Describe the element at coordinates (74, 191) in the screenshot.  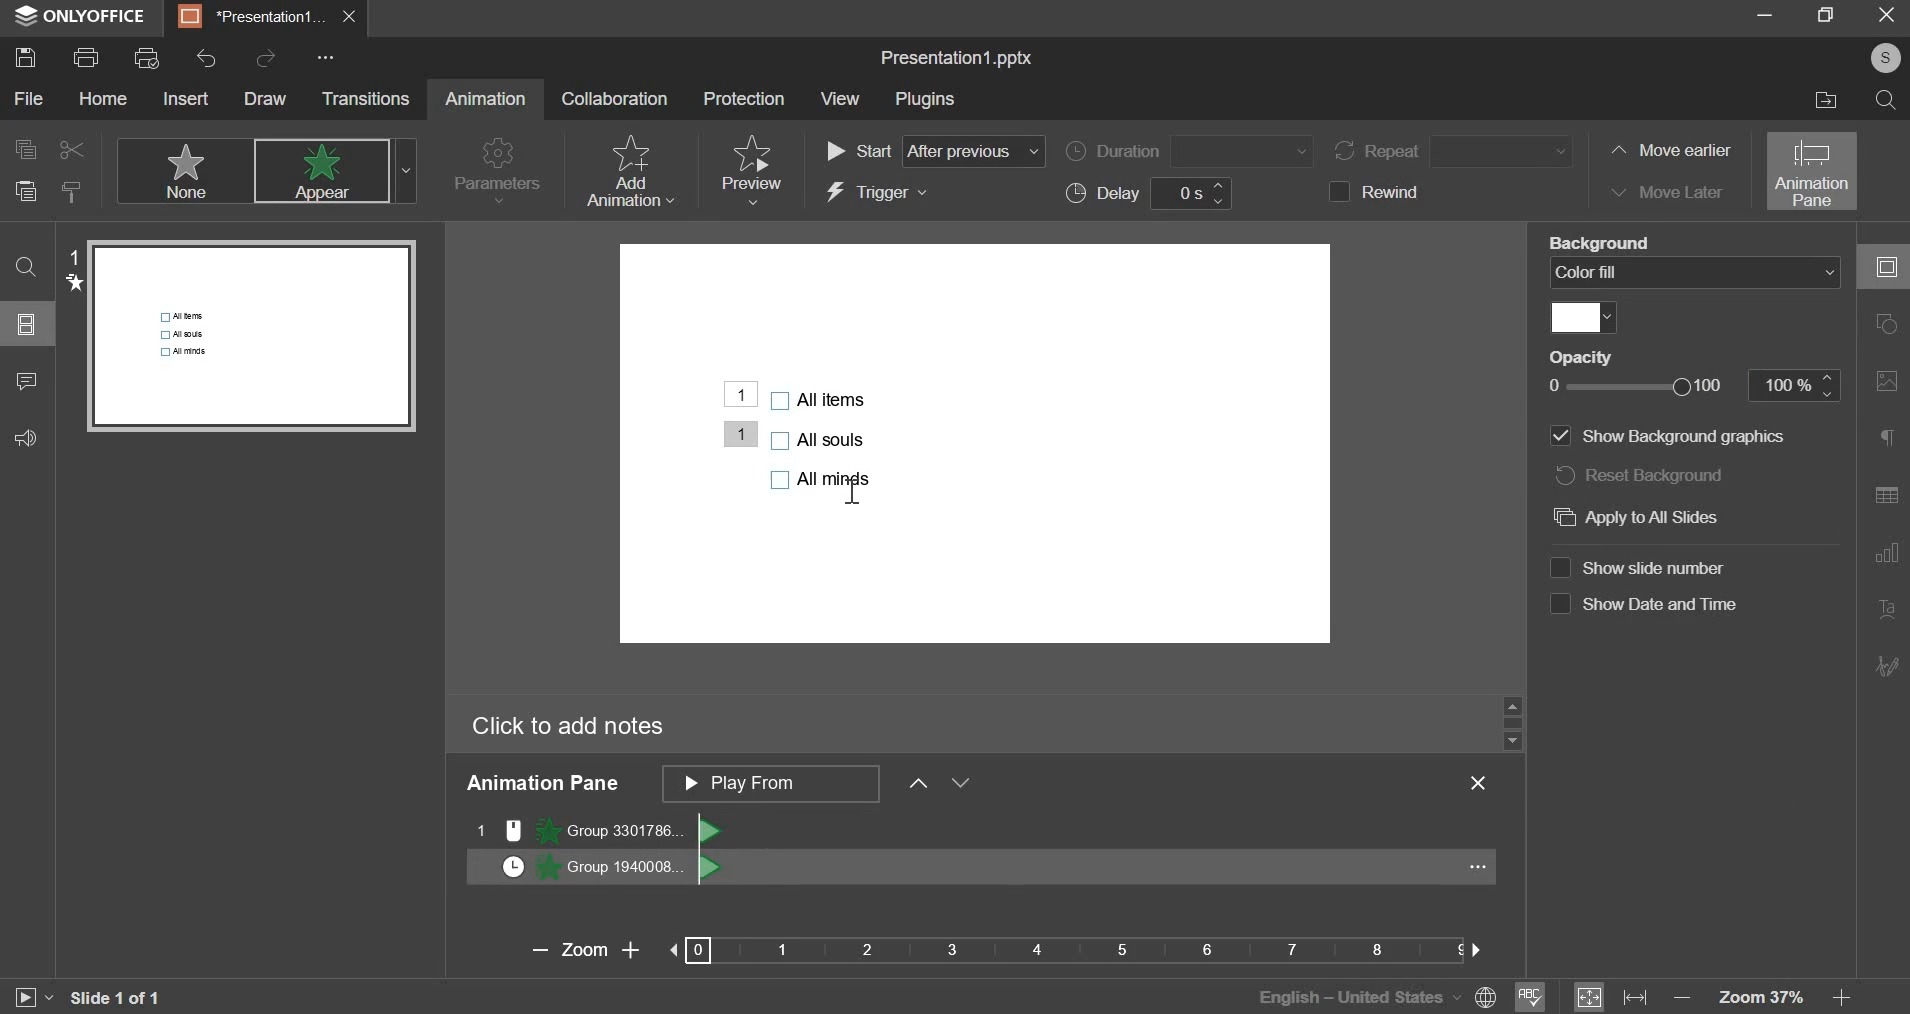
I see `copy style` at that location.